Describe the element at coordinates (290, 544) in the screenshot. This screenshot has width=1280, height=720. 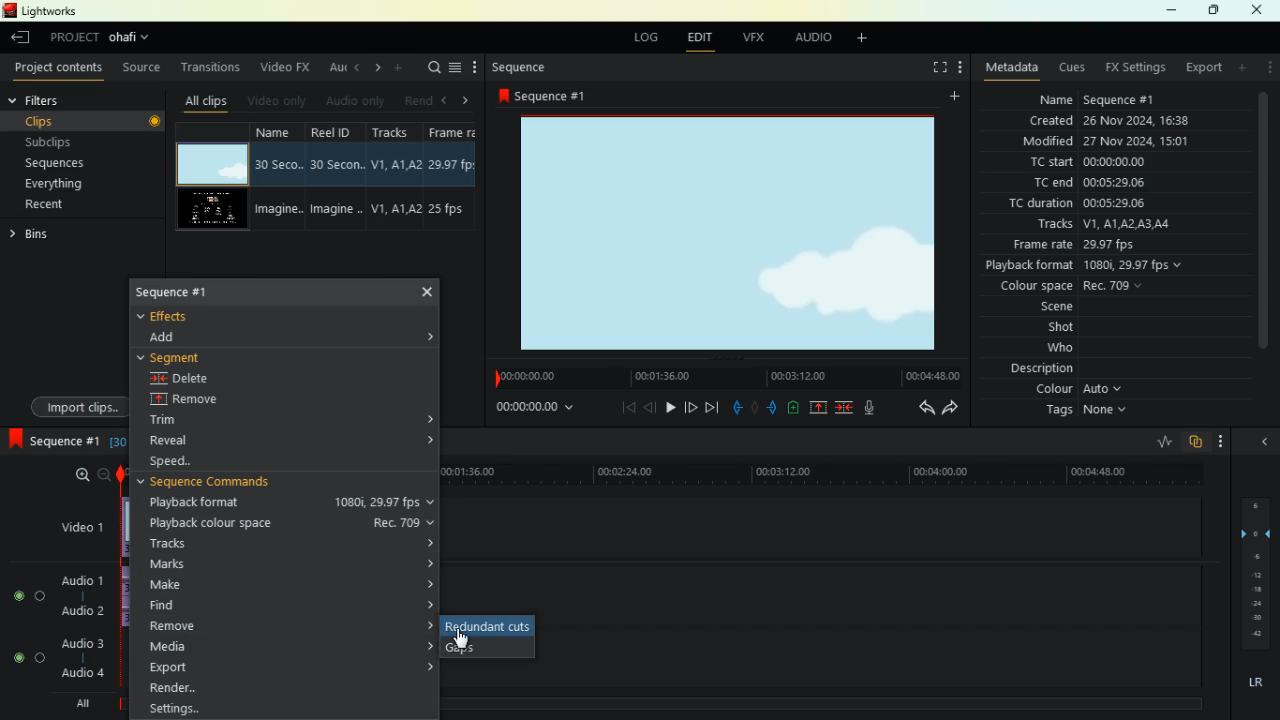
I see `tracks` at that location.